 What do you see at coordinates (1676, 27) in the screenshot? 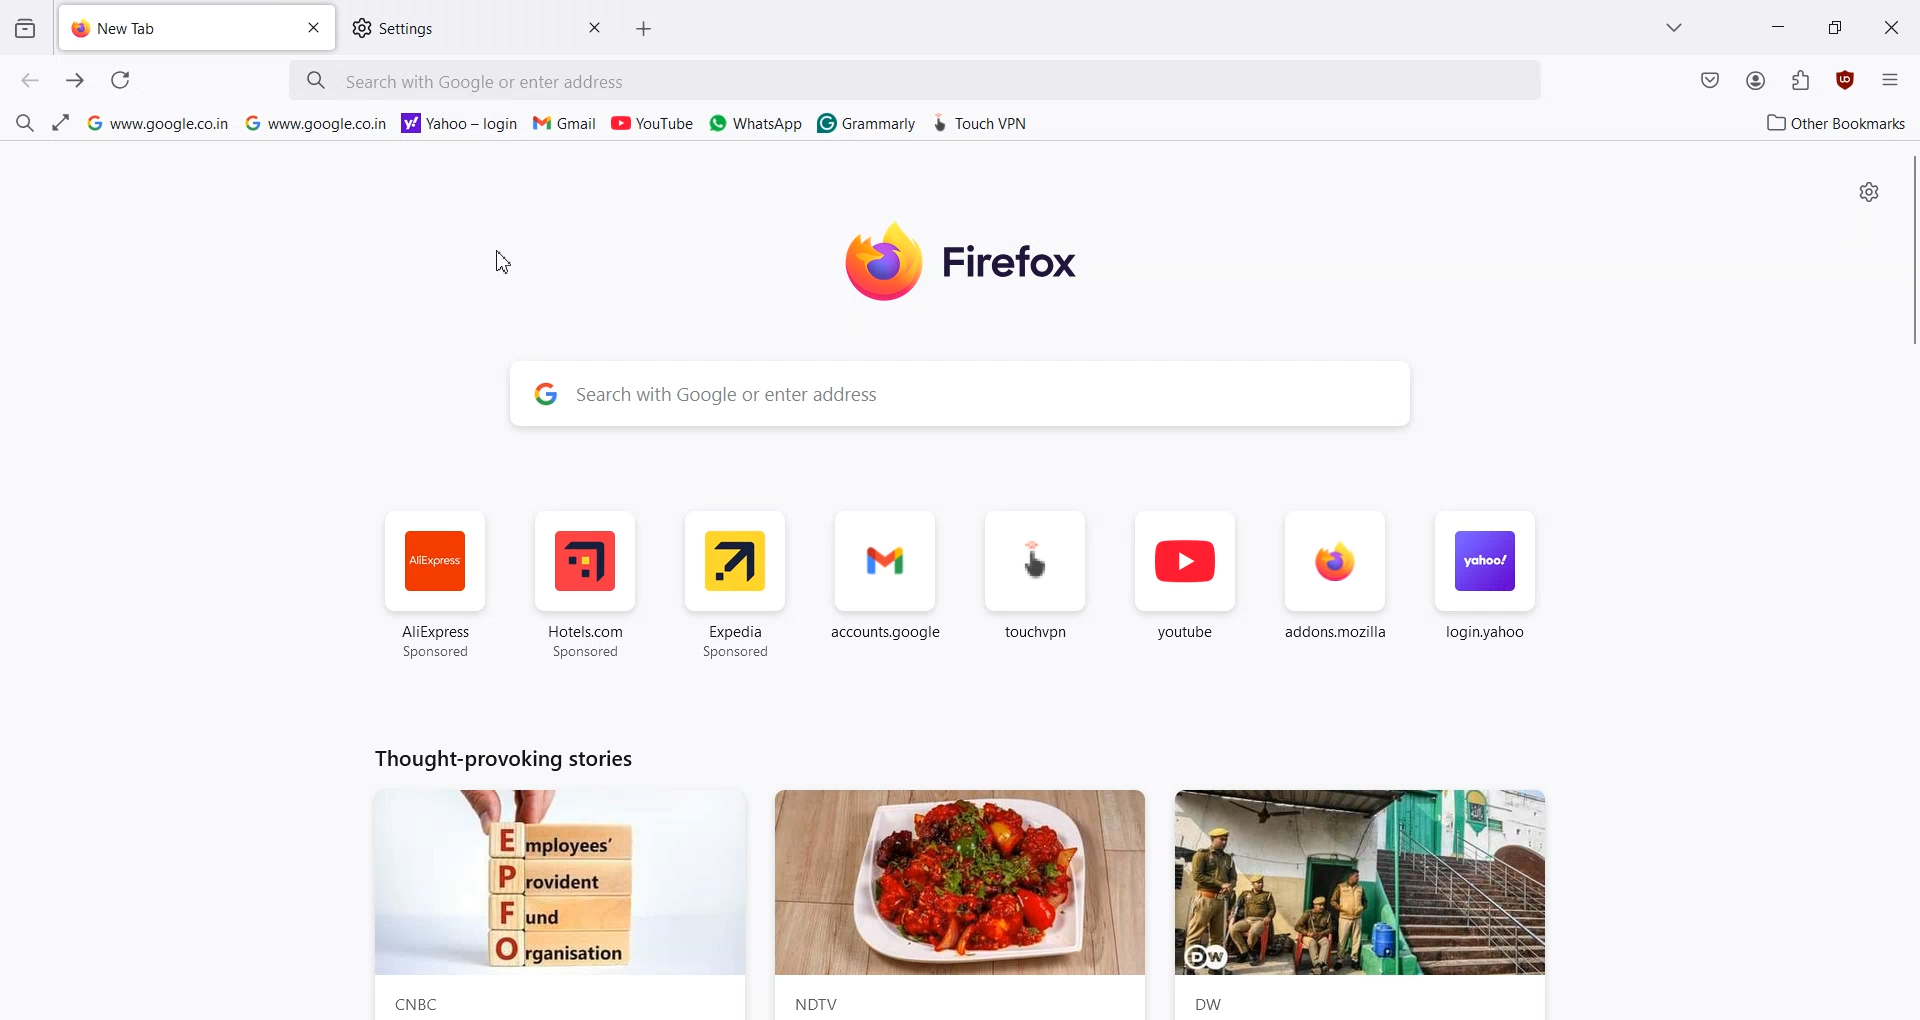
I see `List all tab` at bounding box center [1676, 27].